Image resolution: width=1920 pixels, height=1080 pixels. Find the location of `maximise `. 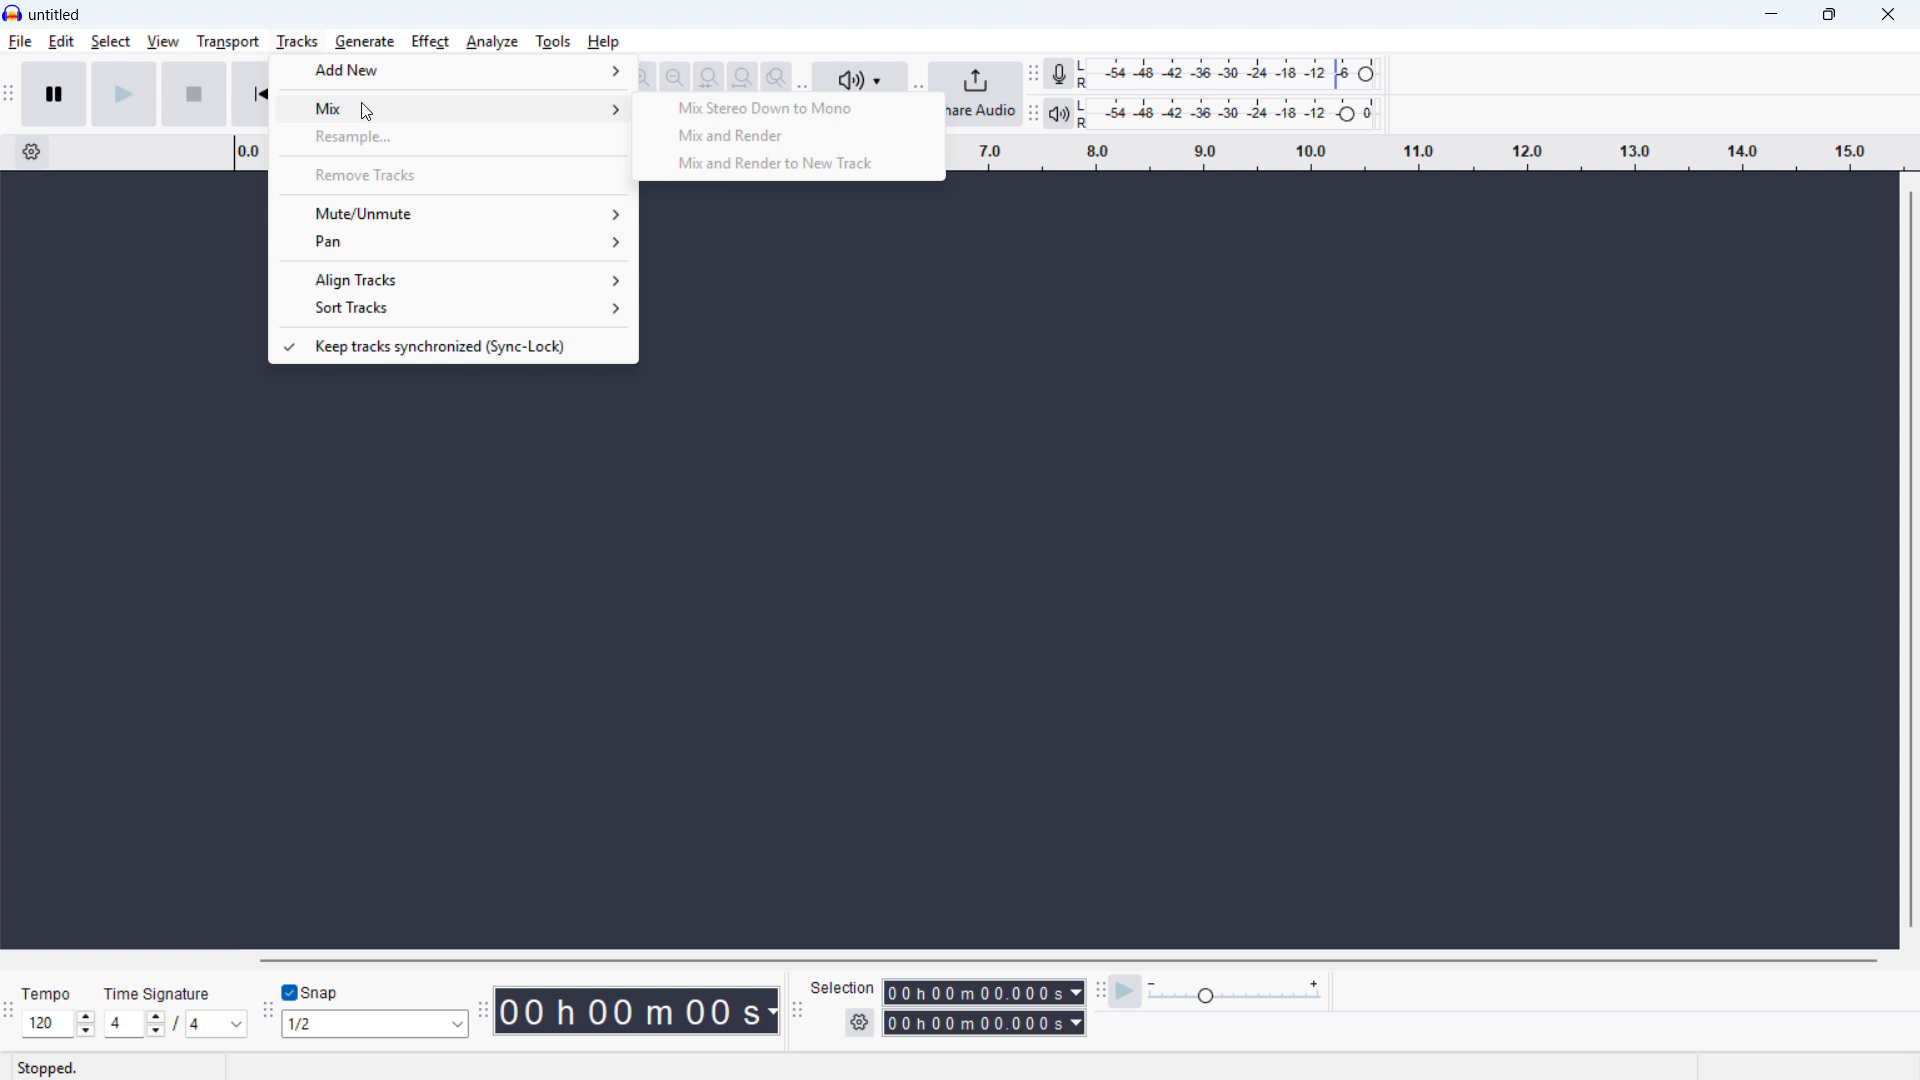

maximise  is located at coordinates (1830, 15).